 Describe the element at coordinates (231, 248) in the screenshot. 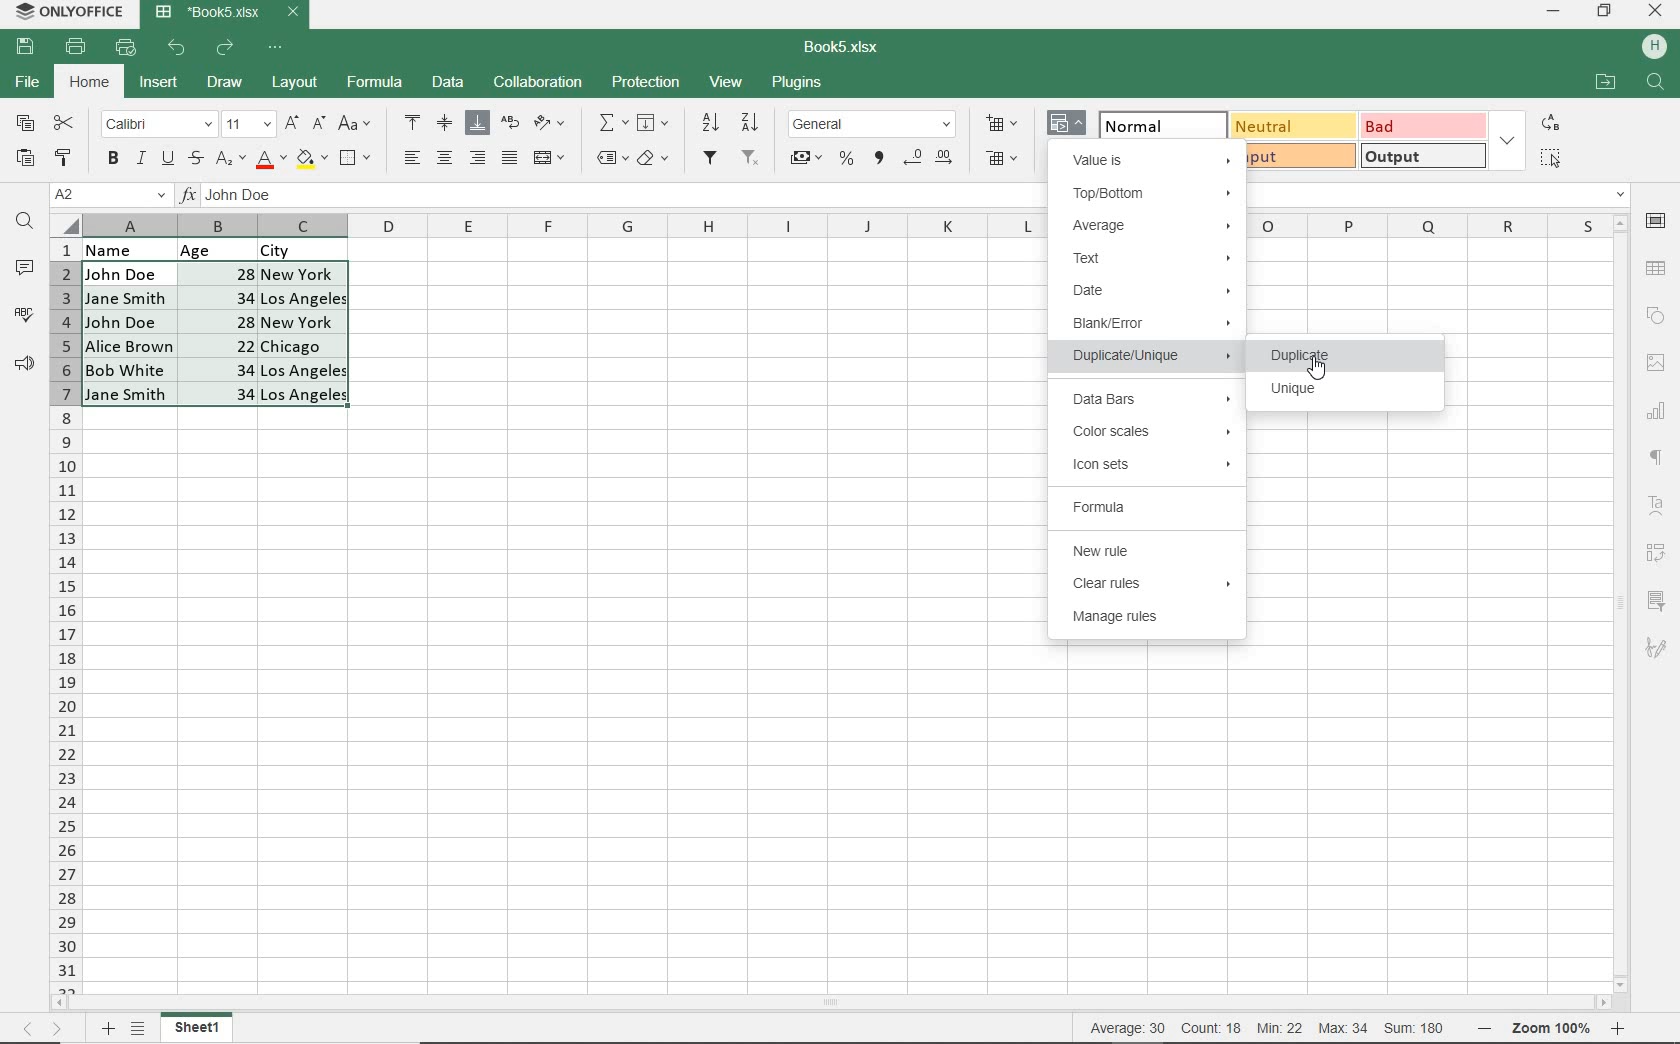

I see `DATA` at that location.